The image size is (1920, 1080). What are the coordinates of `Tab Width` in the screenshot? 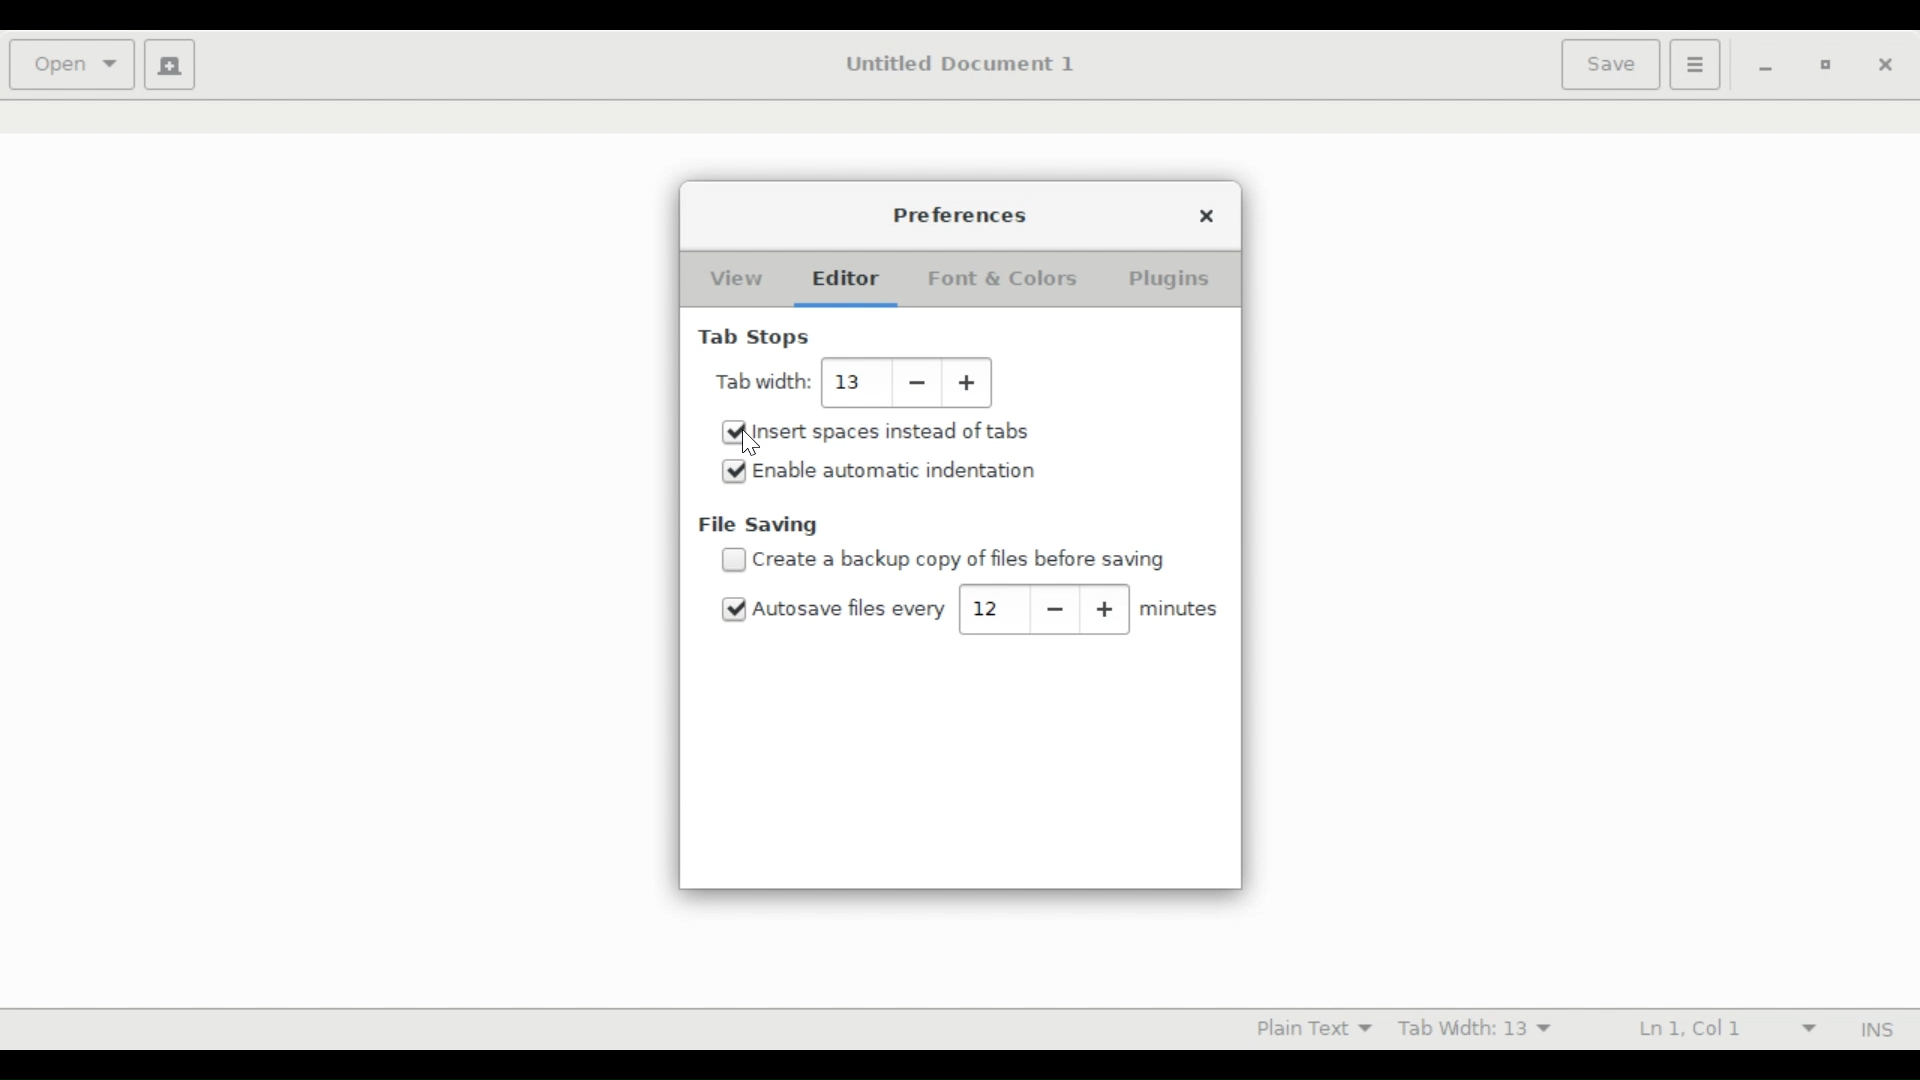 It's located at (764, 381).